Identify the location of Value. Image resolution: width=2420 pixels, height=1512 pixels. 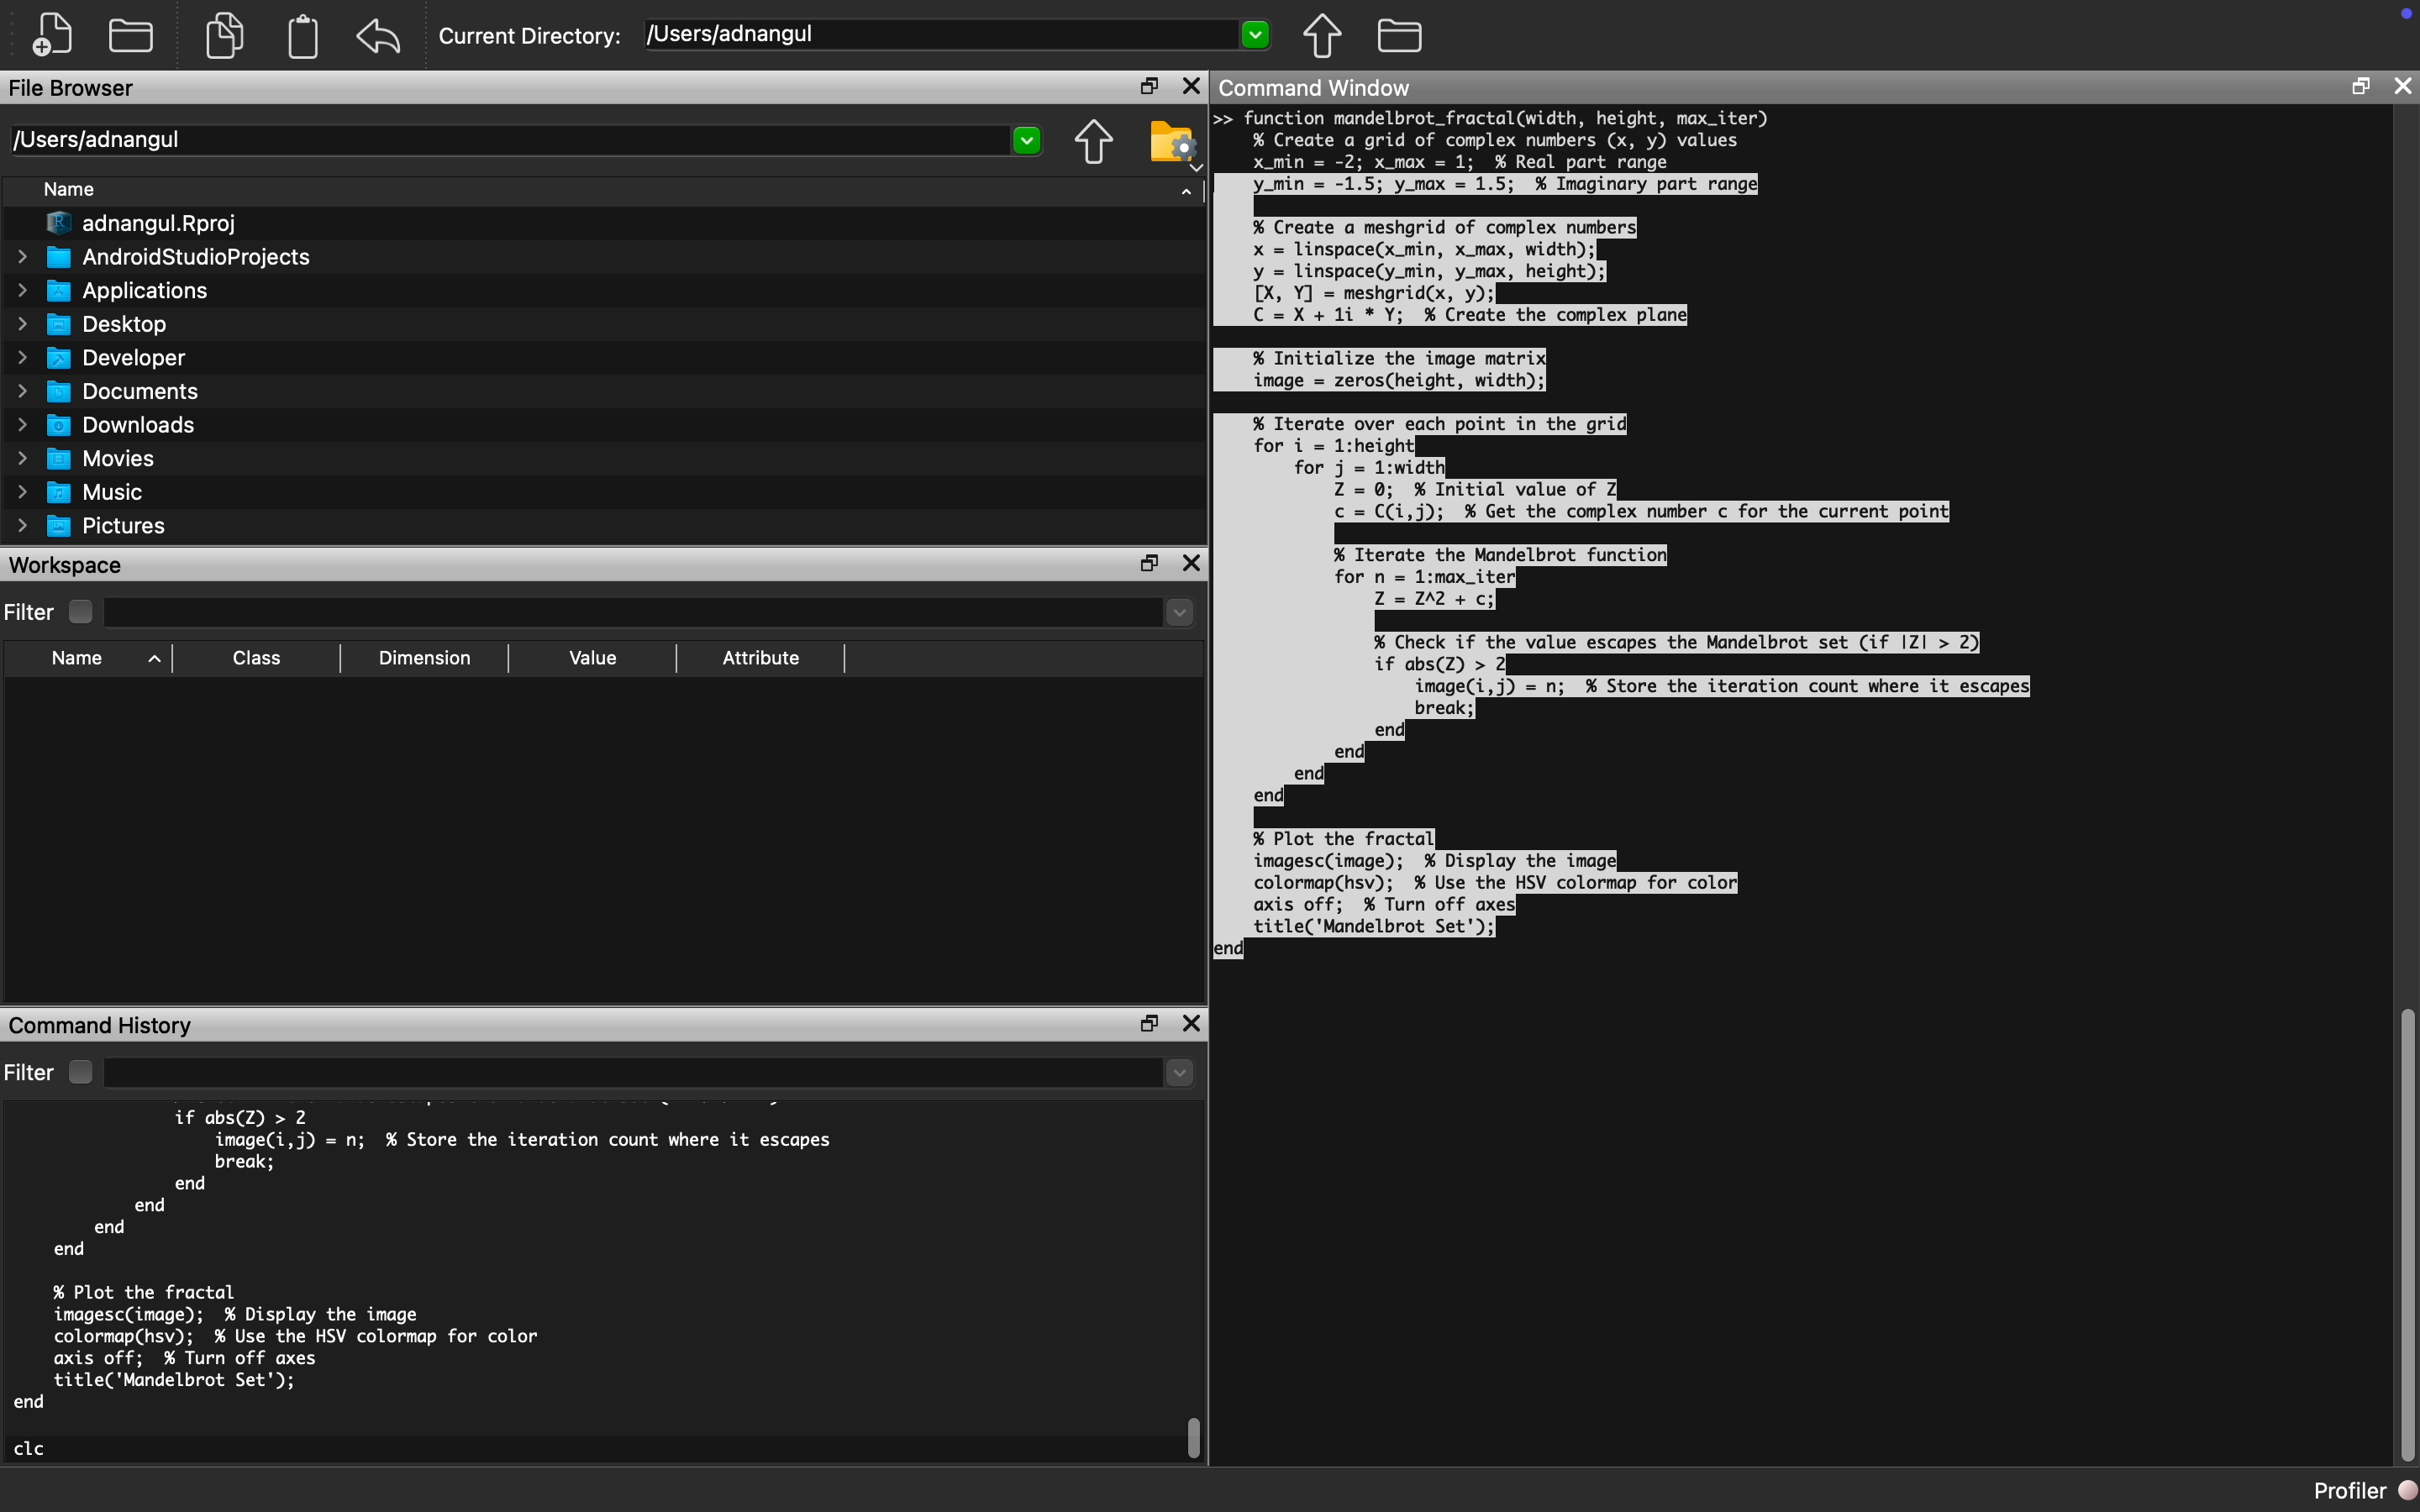
(593, 658).